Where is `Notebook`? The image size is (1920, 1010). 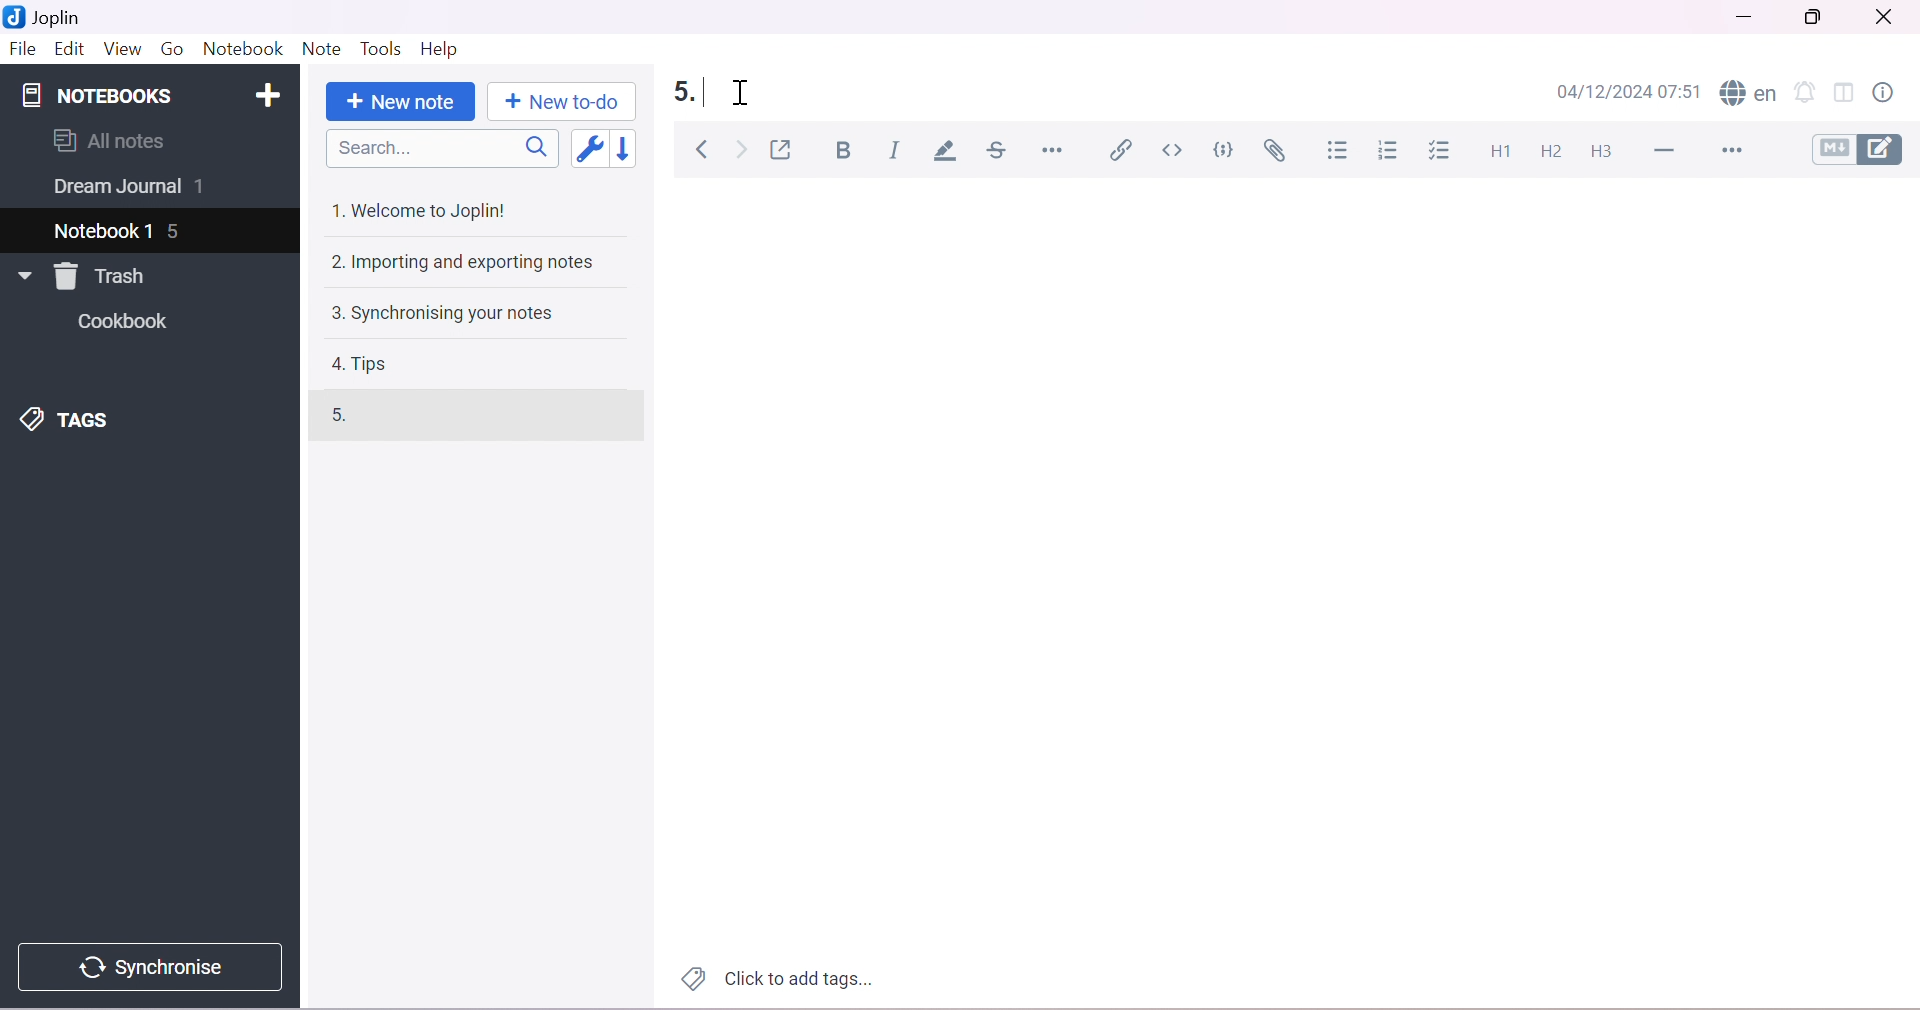 Notebook is located at coordinates (245, 50).